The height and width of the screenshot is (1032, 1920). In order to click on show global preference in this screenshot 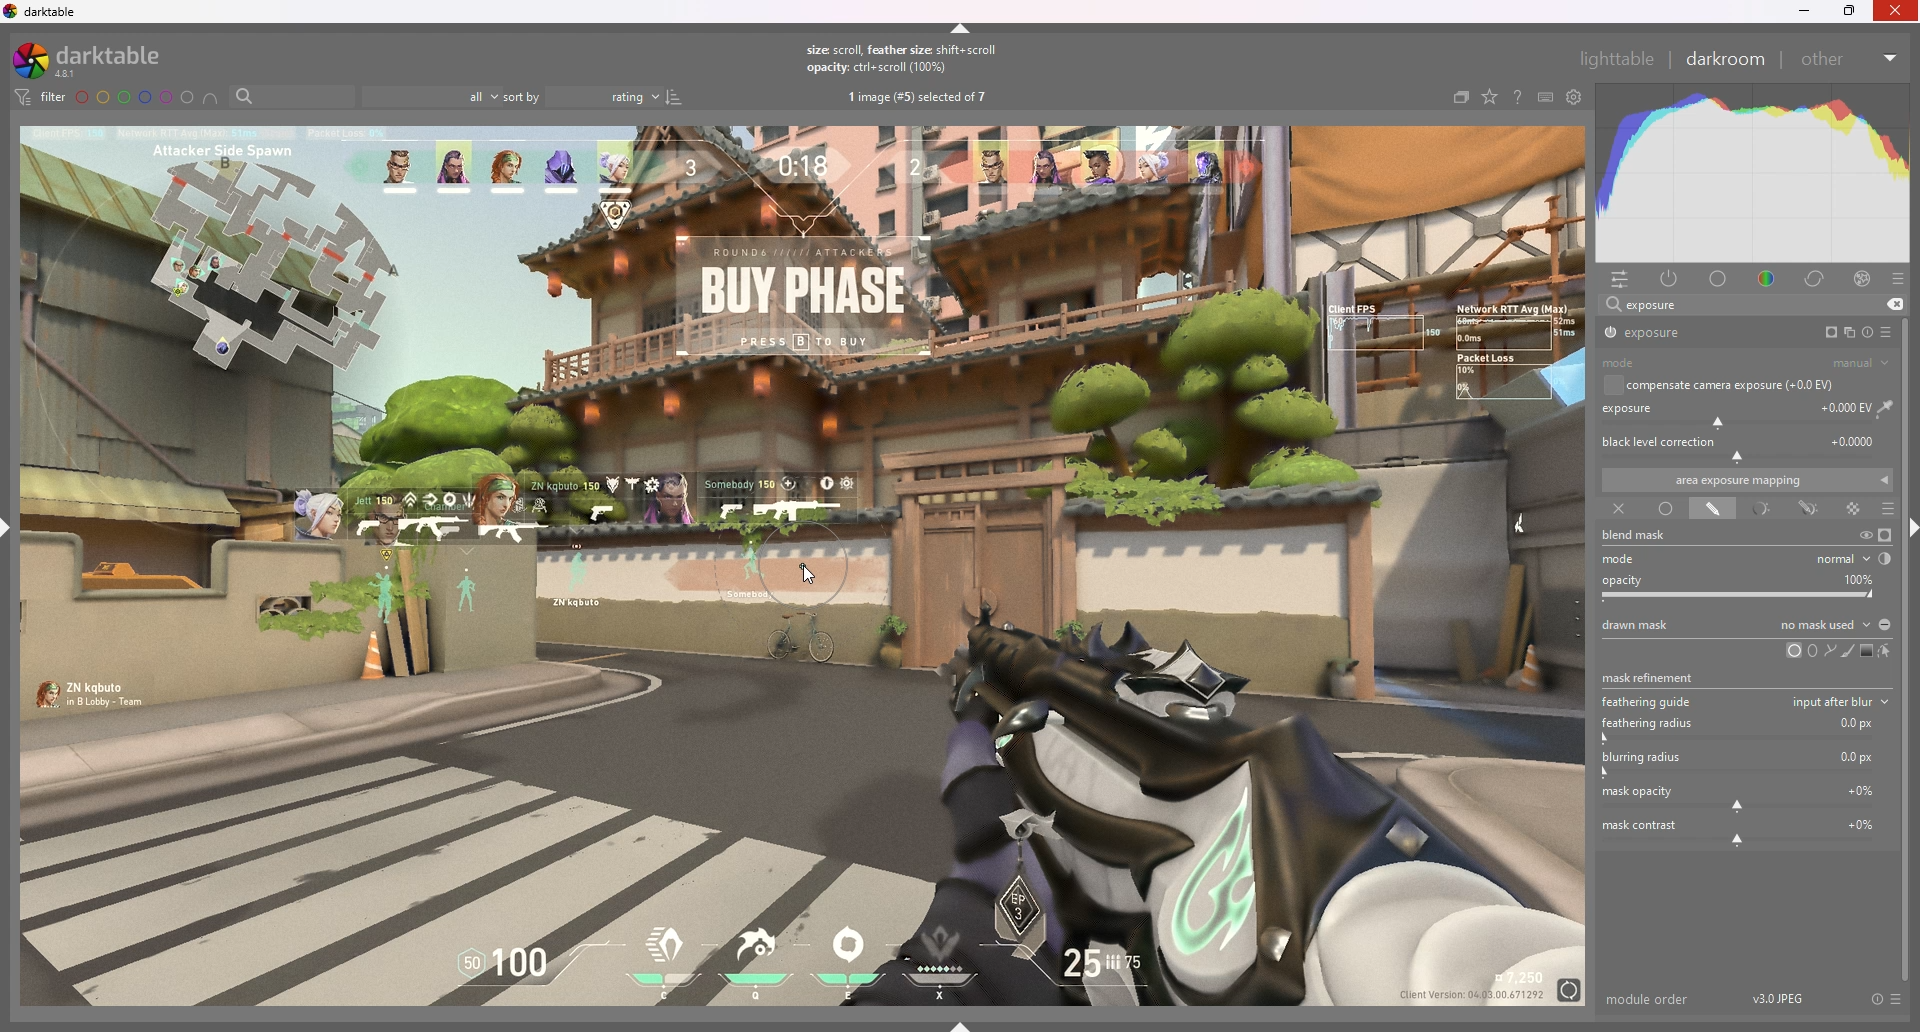, I will do `click(1573, 97)`.